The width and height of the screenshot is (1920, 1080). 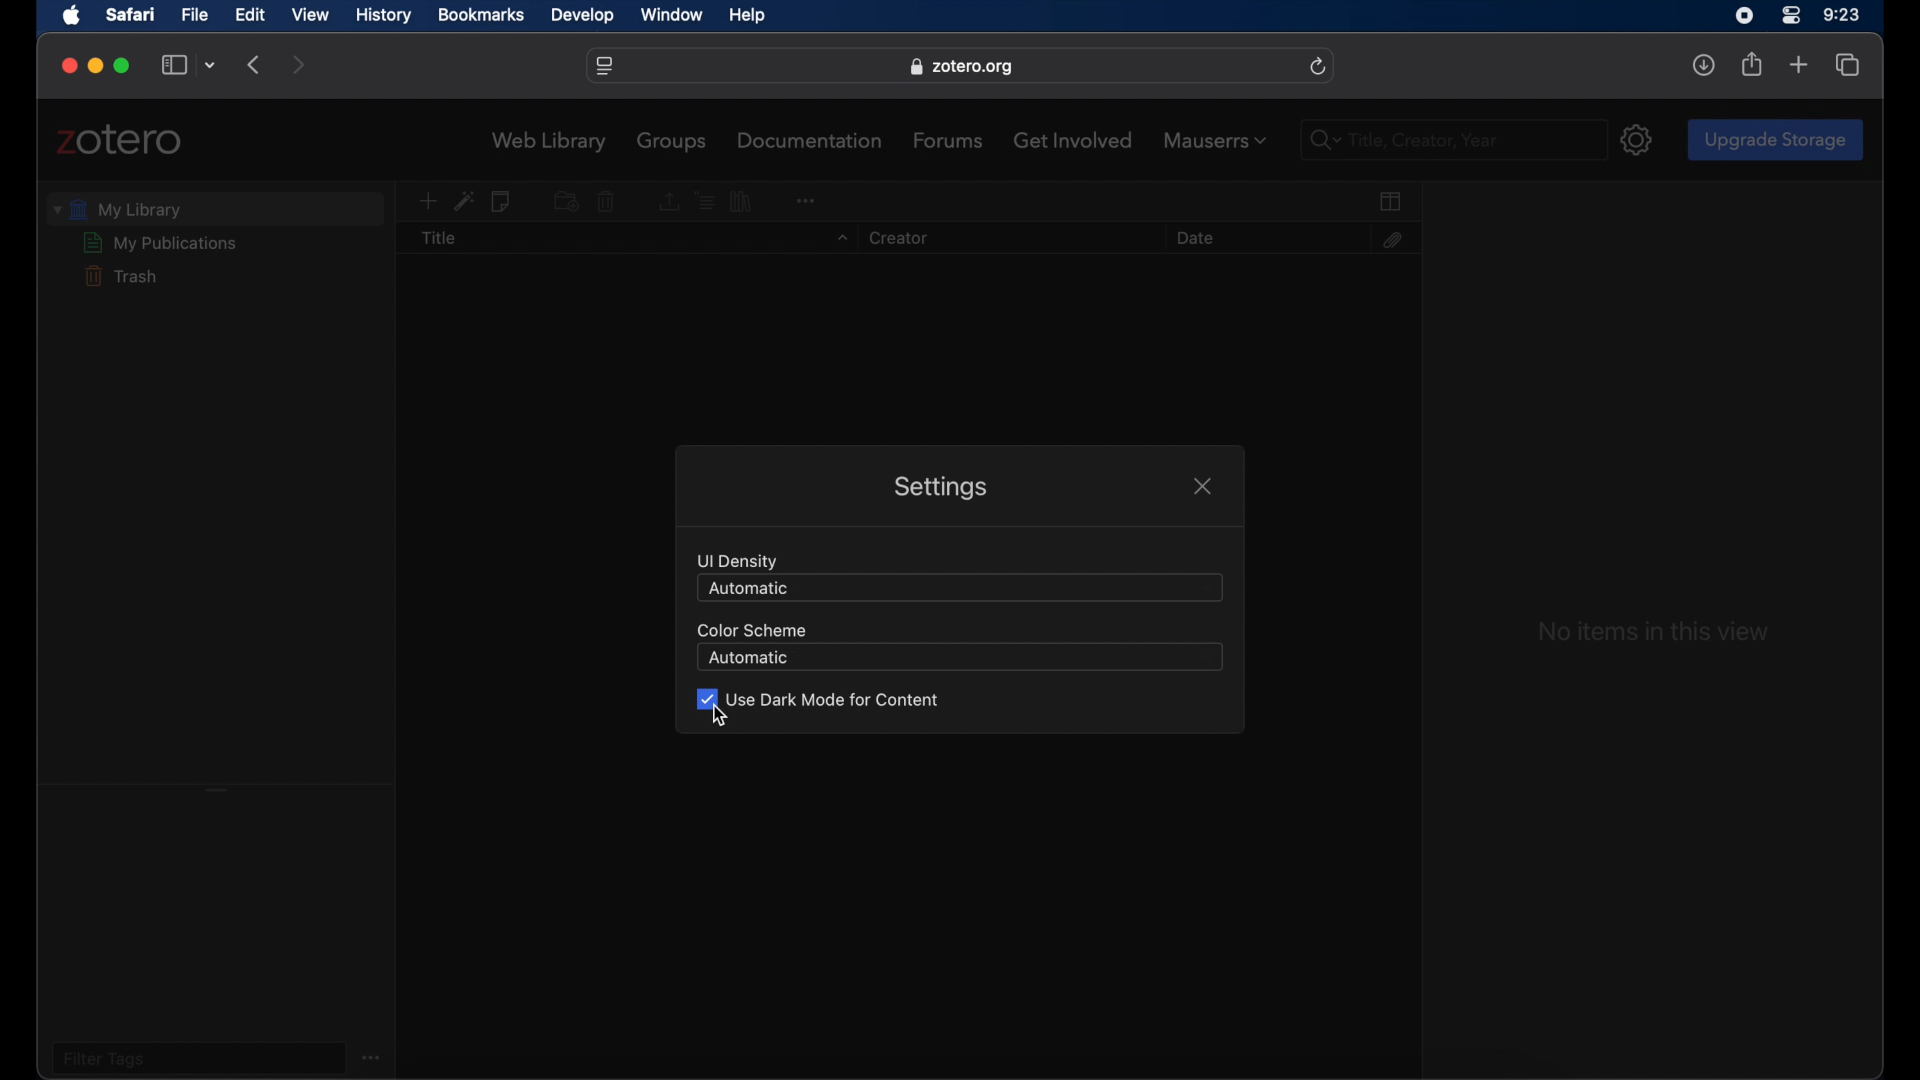 I want to click on zotero, so click(x=120, y=140).